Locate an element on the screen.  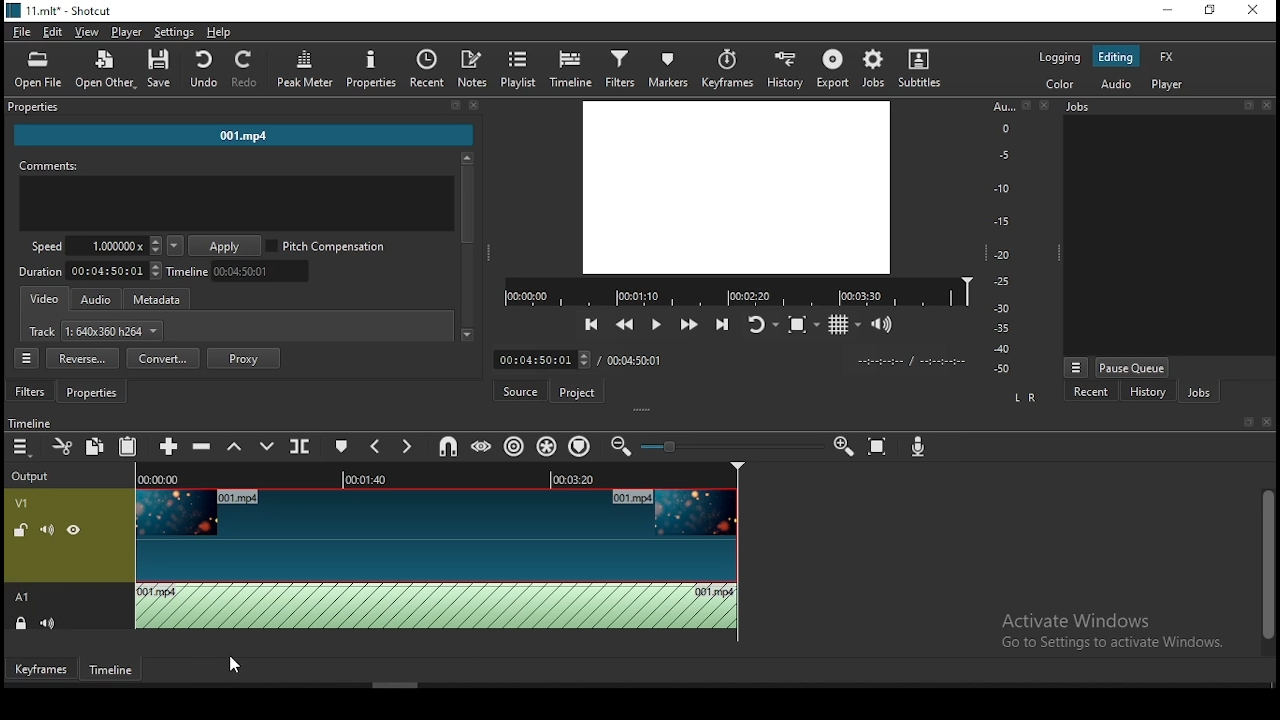
player is located at coordinates (126, 32).